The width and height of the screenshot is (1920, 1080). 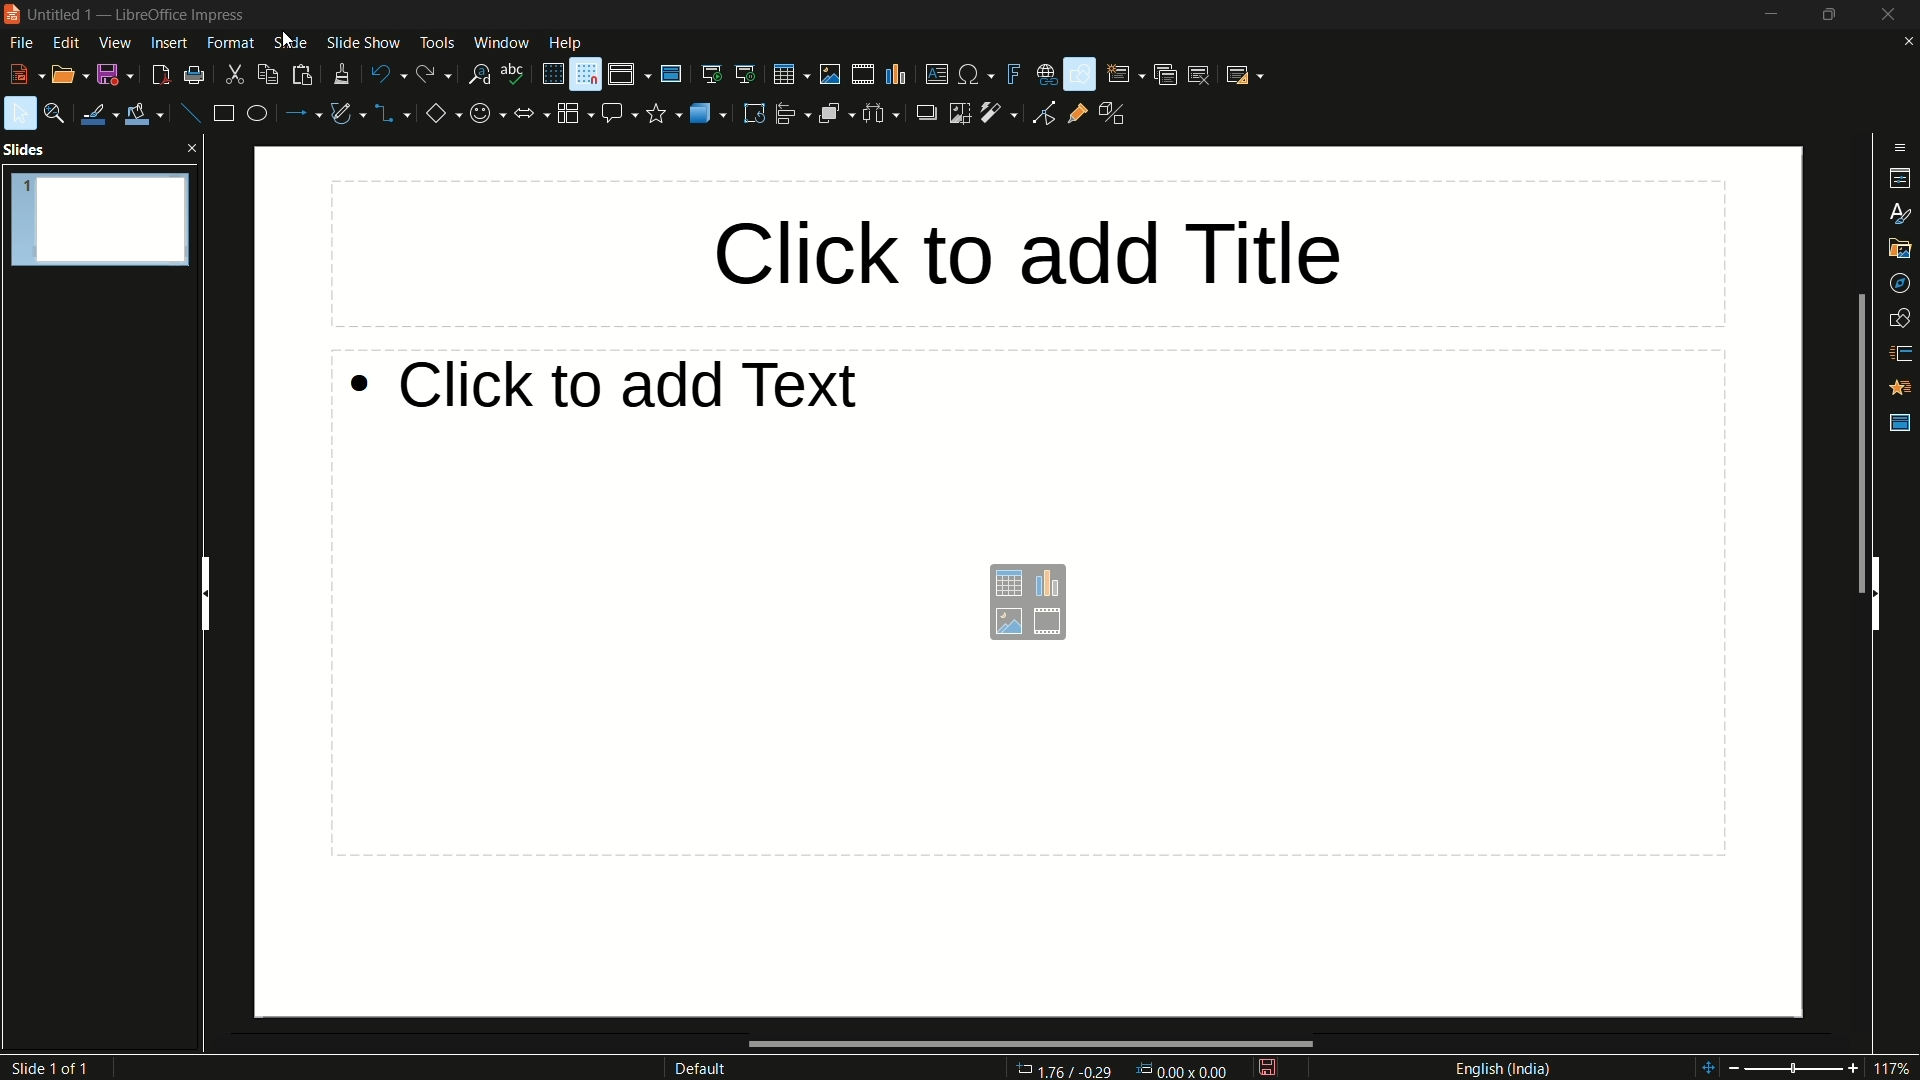 I want to click on toggle point edit mode, so click(x=1043, y=116).